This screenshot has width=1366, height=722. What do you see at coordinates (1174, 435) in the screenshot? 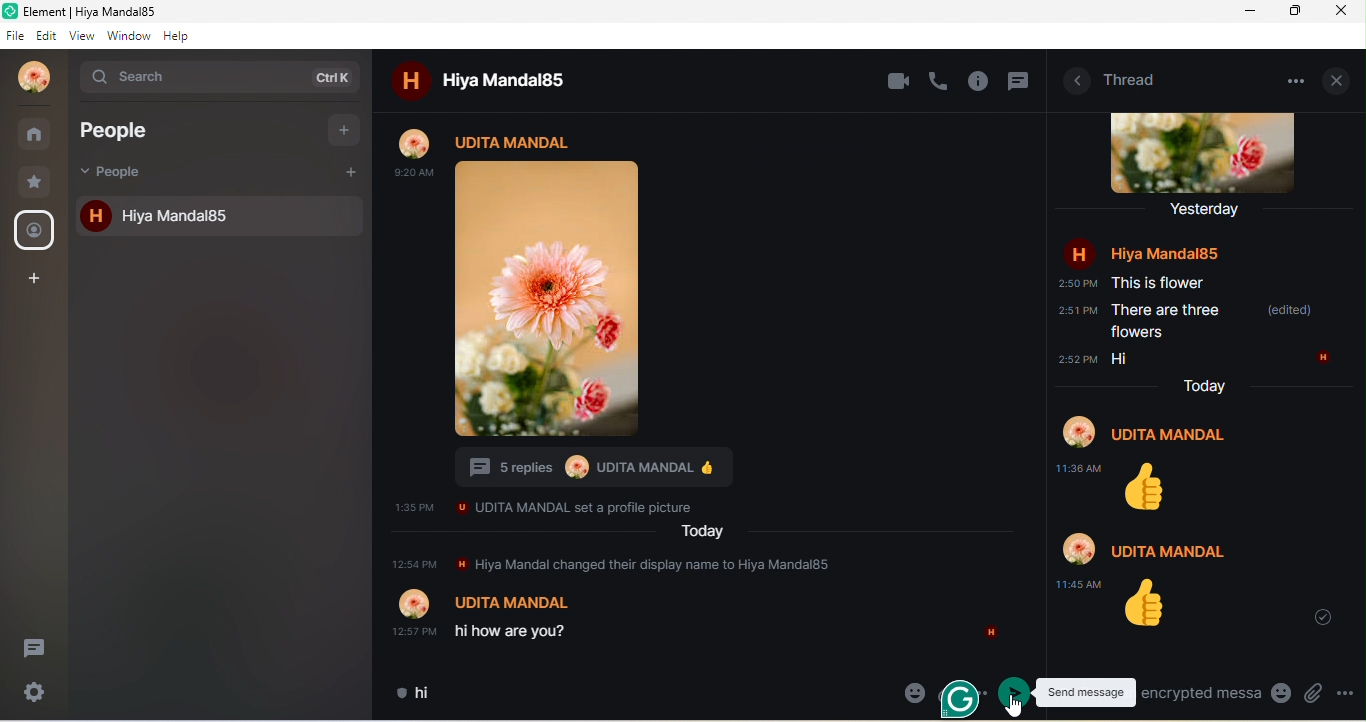
I see `Udita Mandal` at bounding box center [1174, 435].